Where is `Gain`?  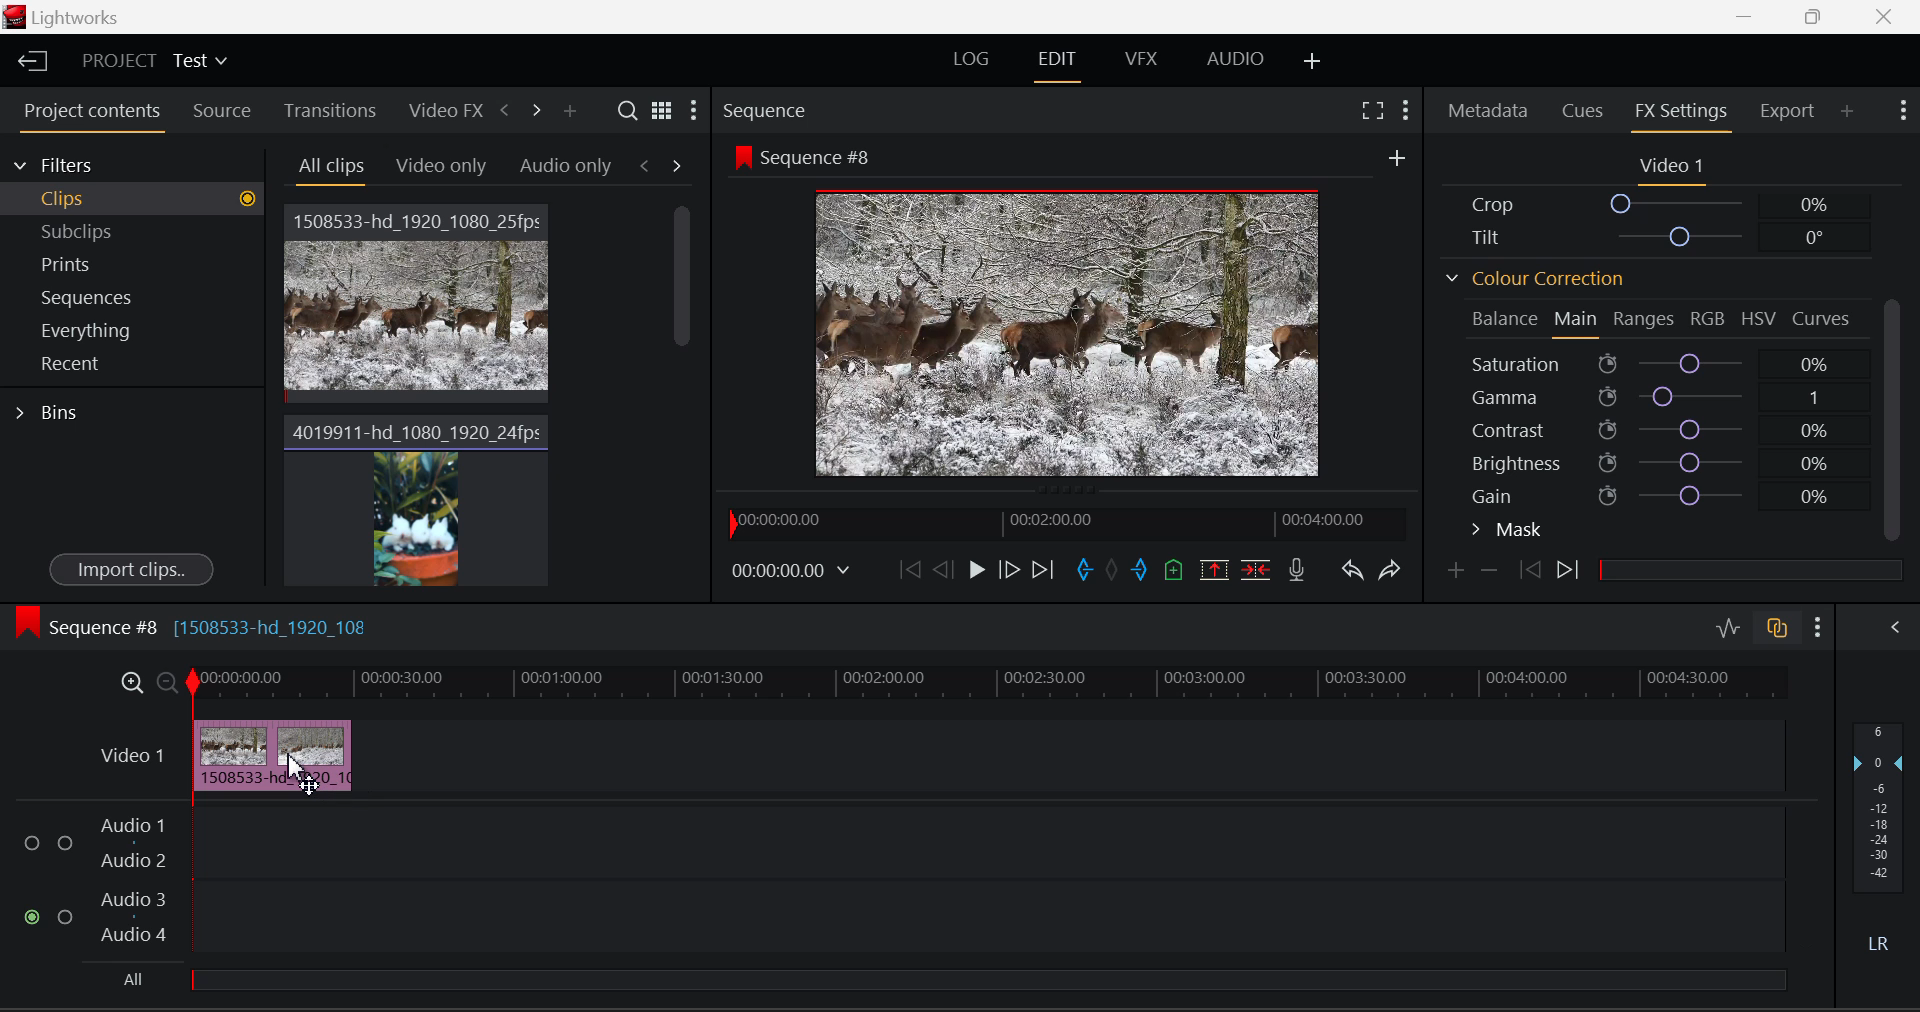 Gain is located at coordinates (1656, 499).